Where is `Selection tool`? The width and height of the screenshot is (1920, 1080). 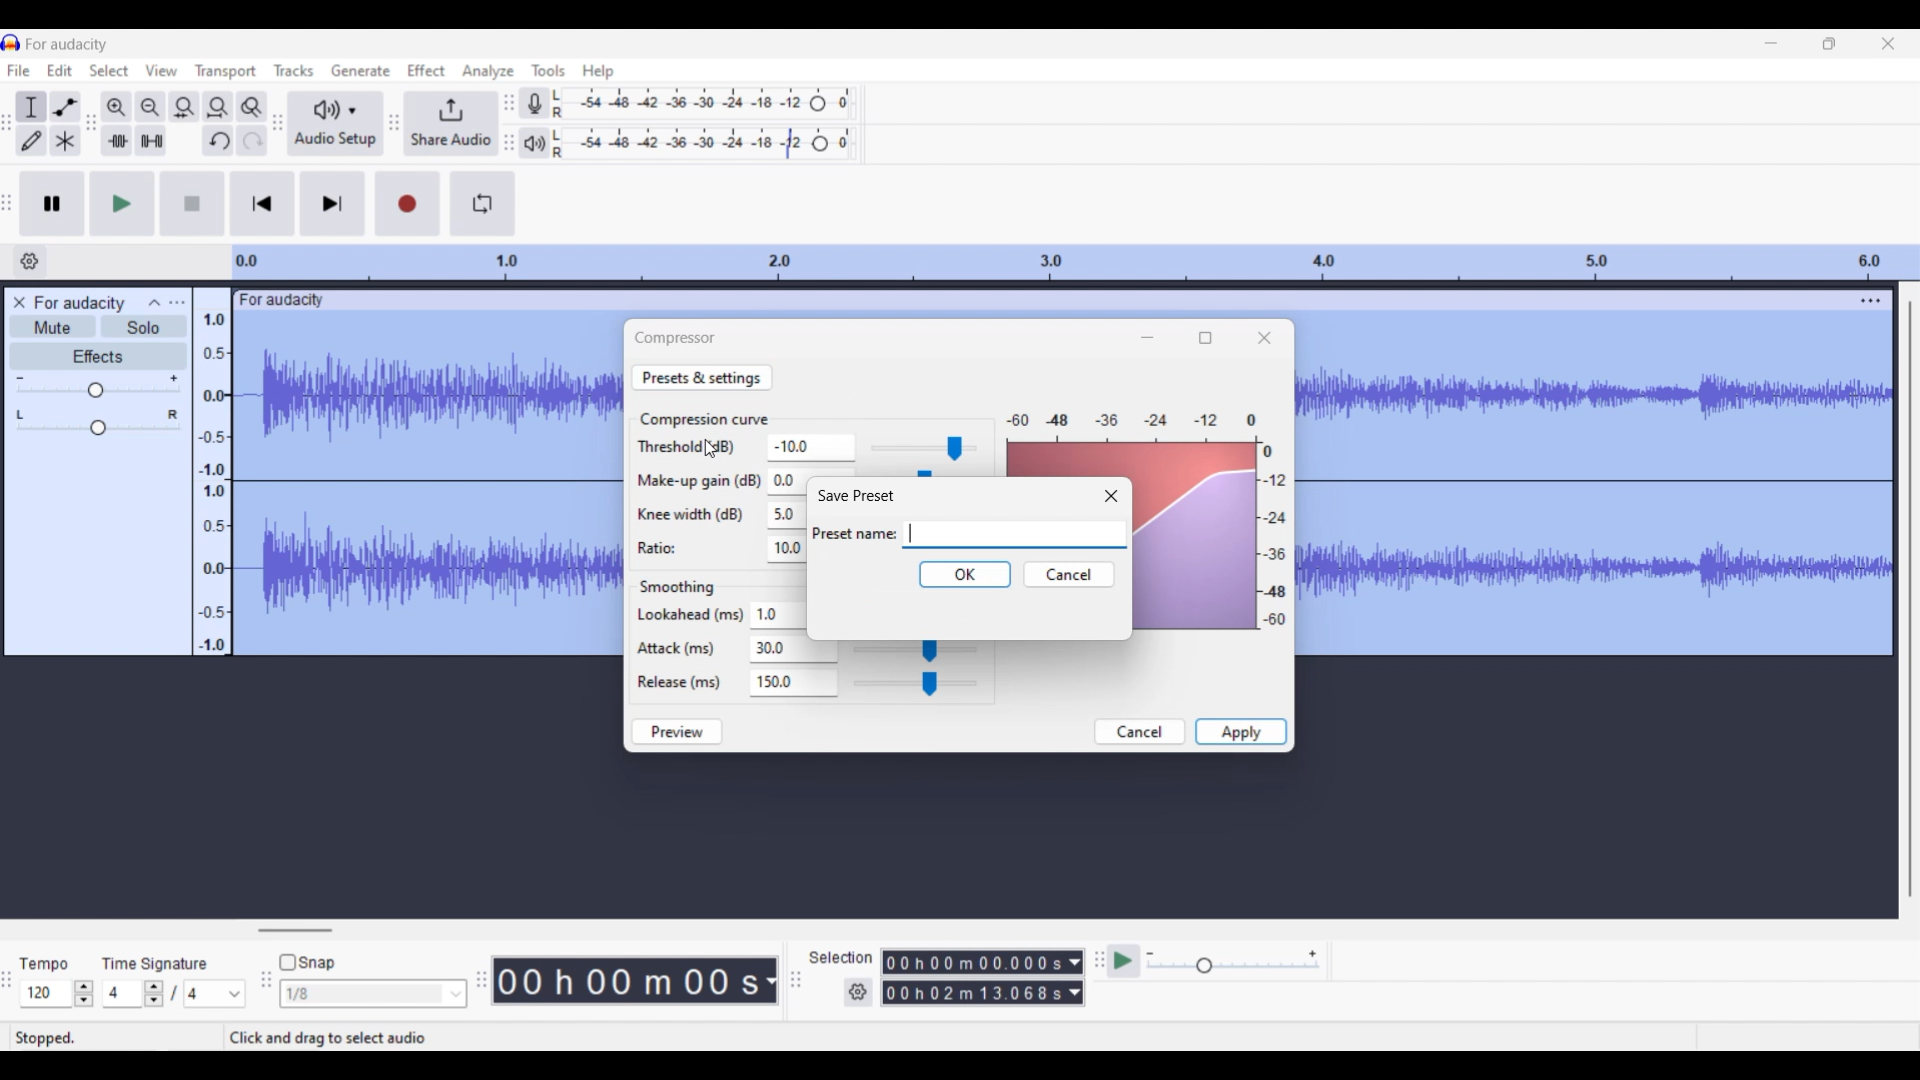 Selection tool is located at coordinates (32, 107).